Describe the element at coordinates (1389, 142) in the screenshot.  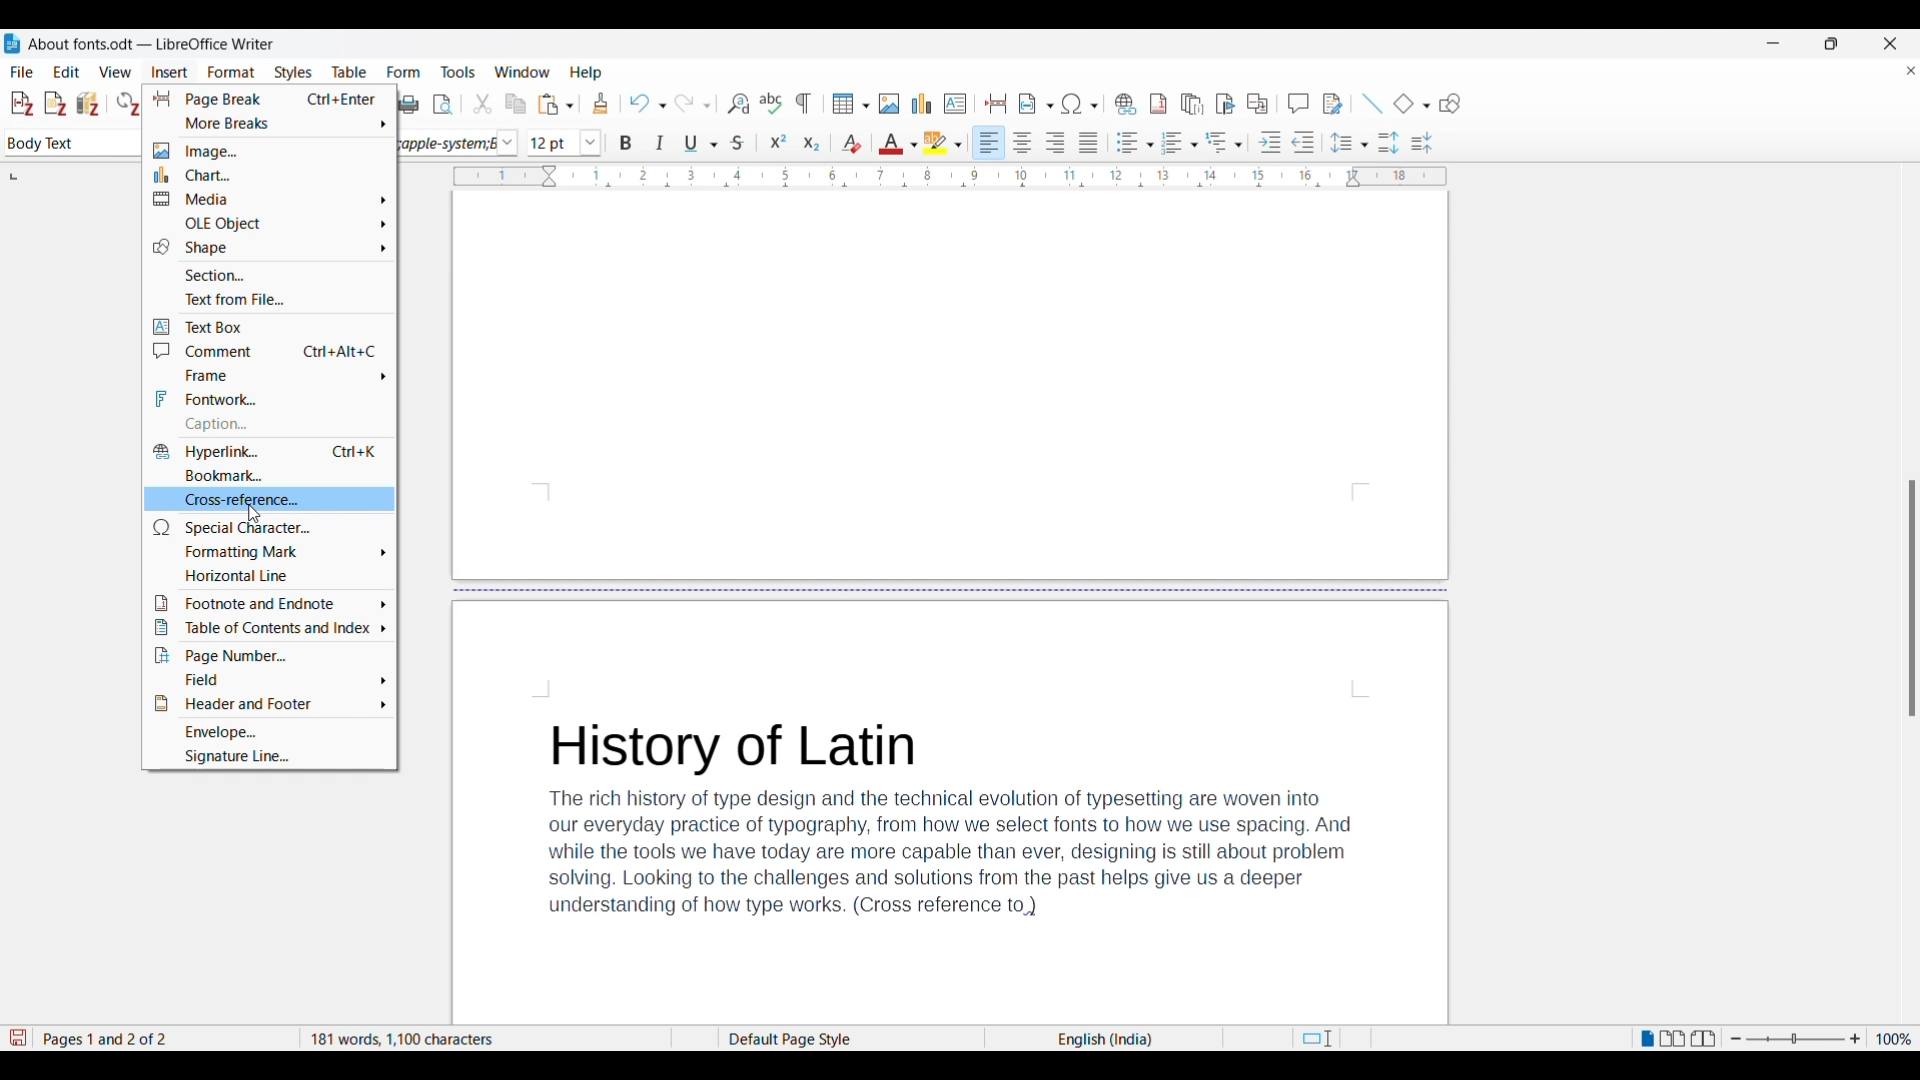
I see `Increase paragraph spacing` at that location.